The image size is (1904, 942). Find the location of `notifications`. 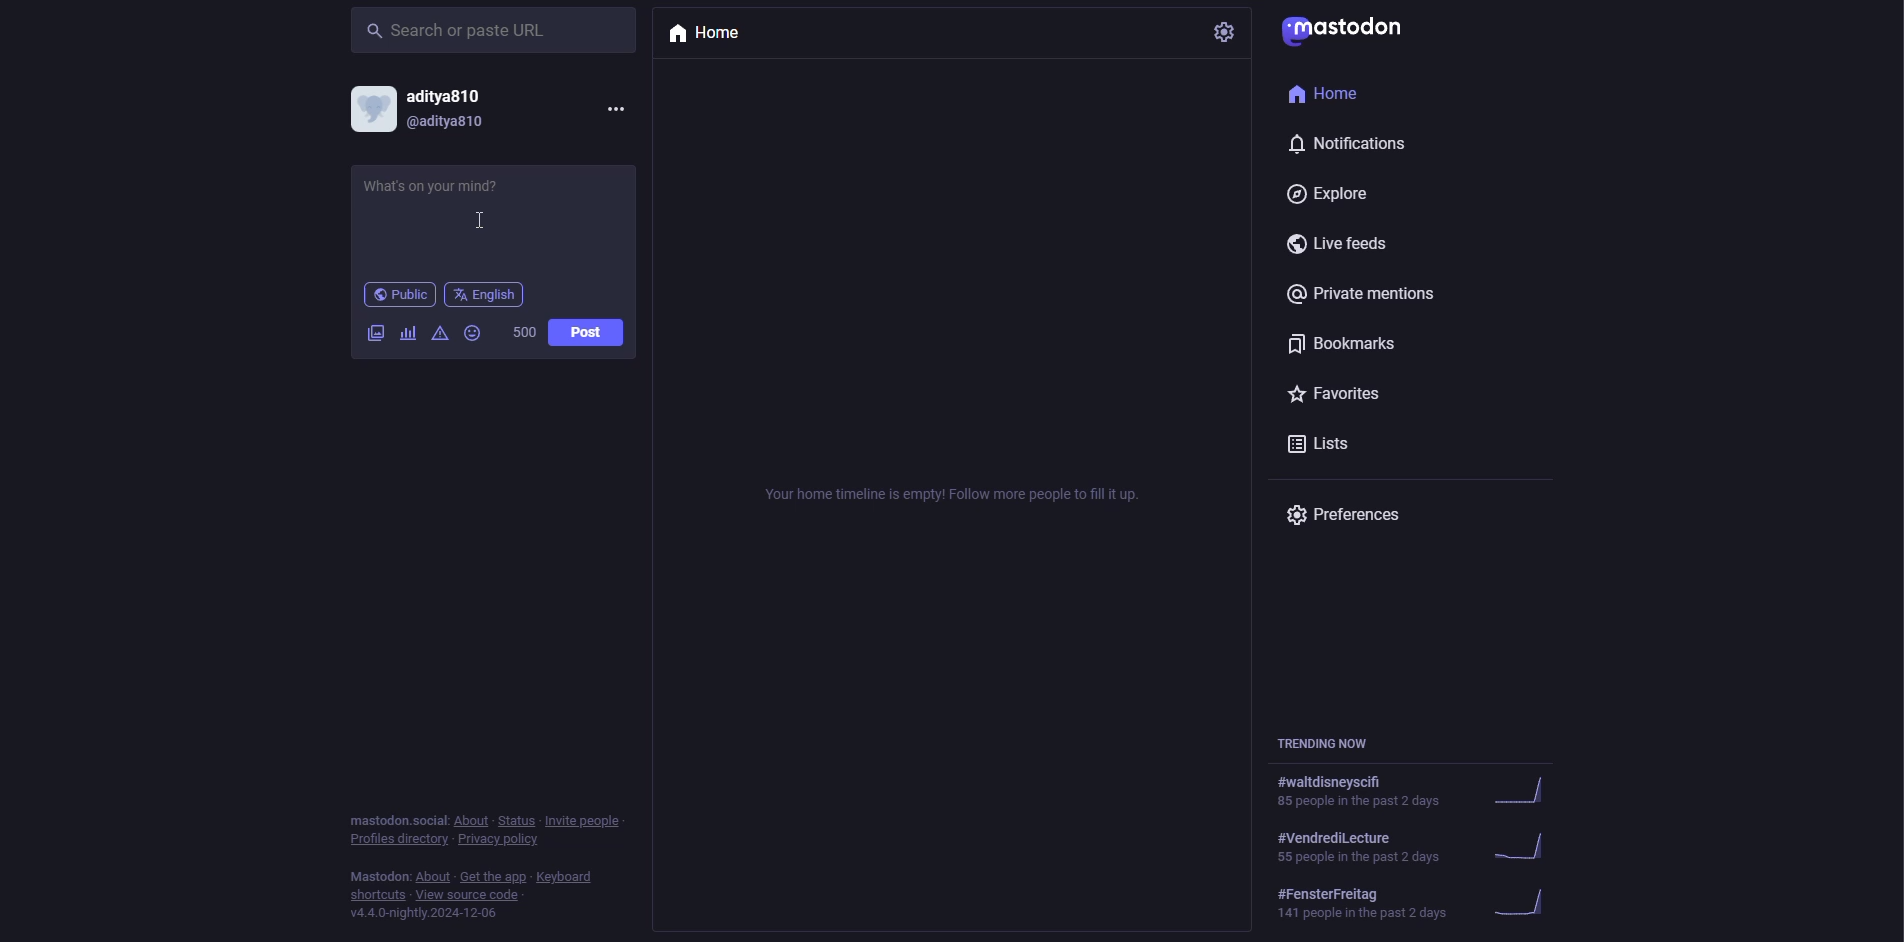

notifications is located at coordinates (1359, 145).